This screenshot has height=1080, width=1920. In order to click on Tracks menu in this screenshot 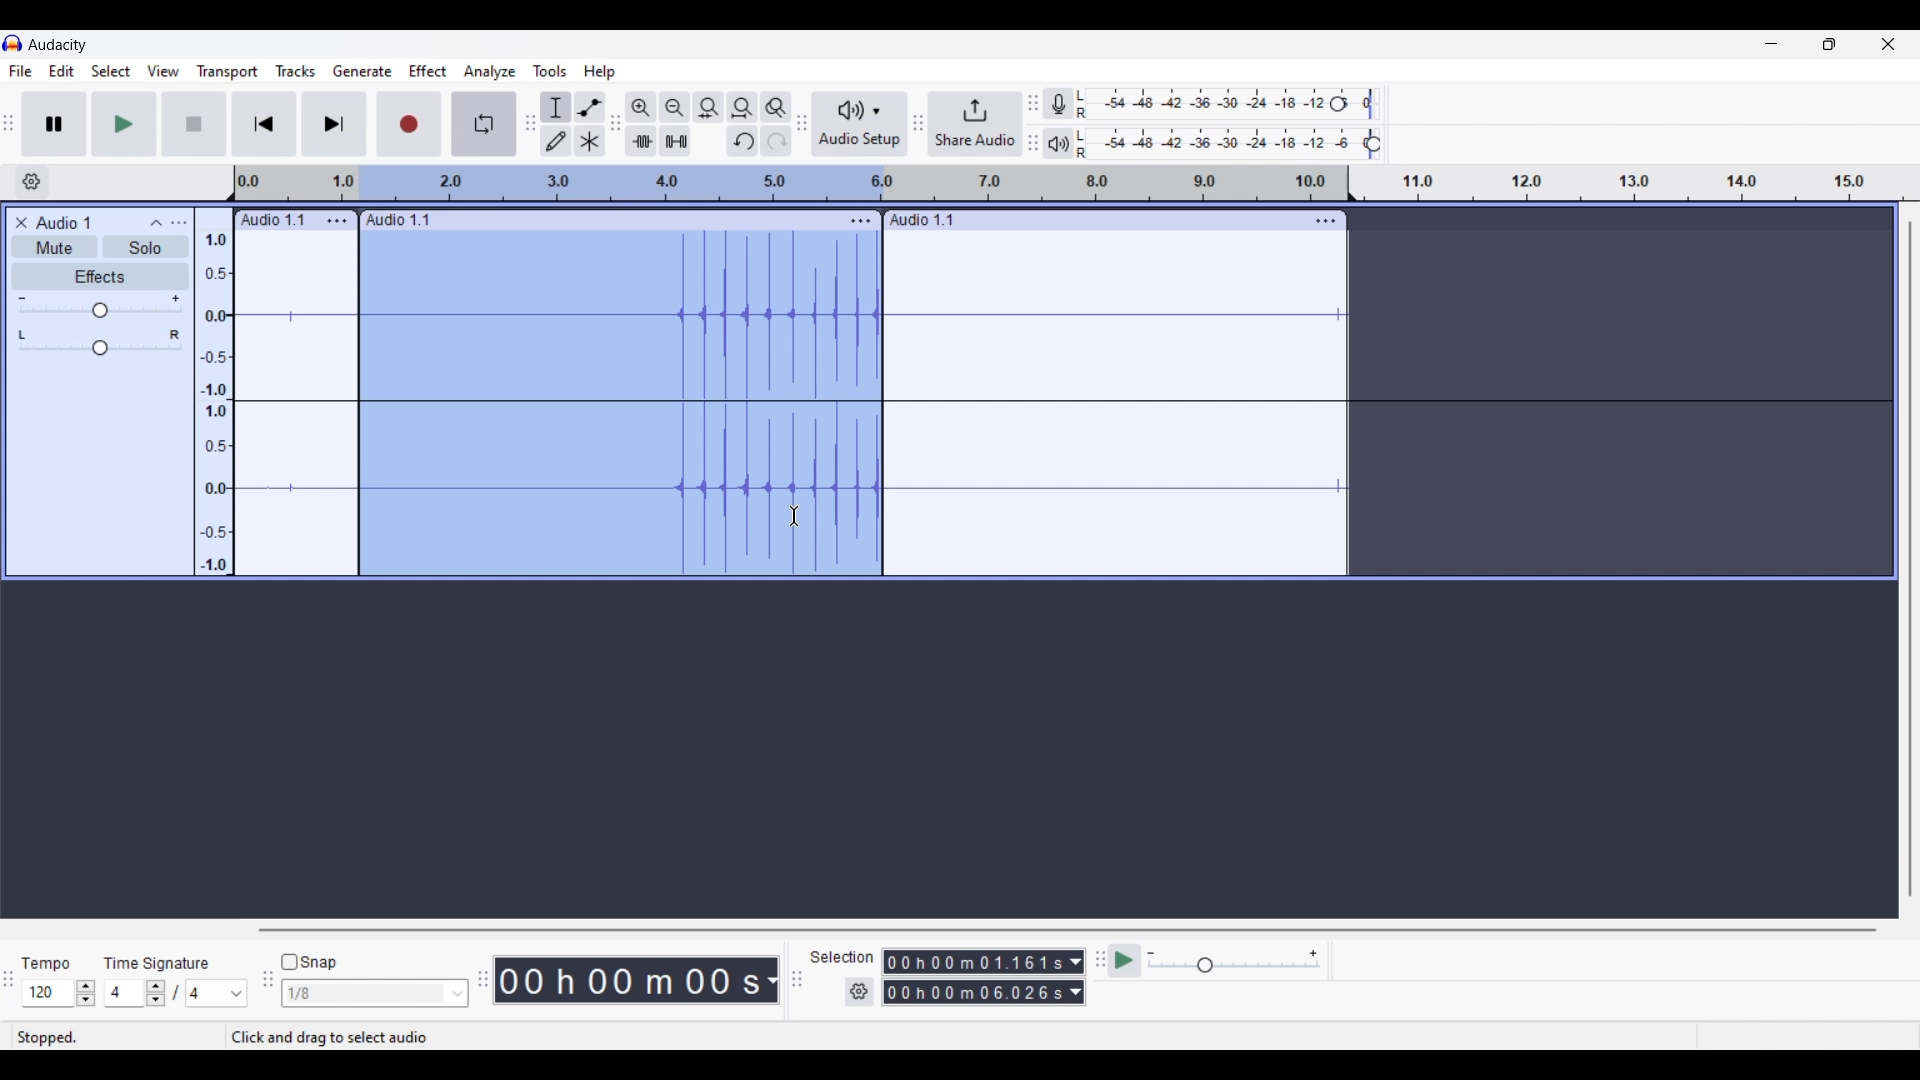, I will do `click(296, 71)`.